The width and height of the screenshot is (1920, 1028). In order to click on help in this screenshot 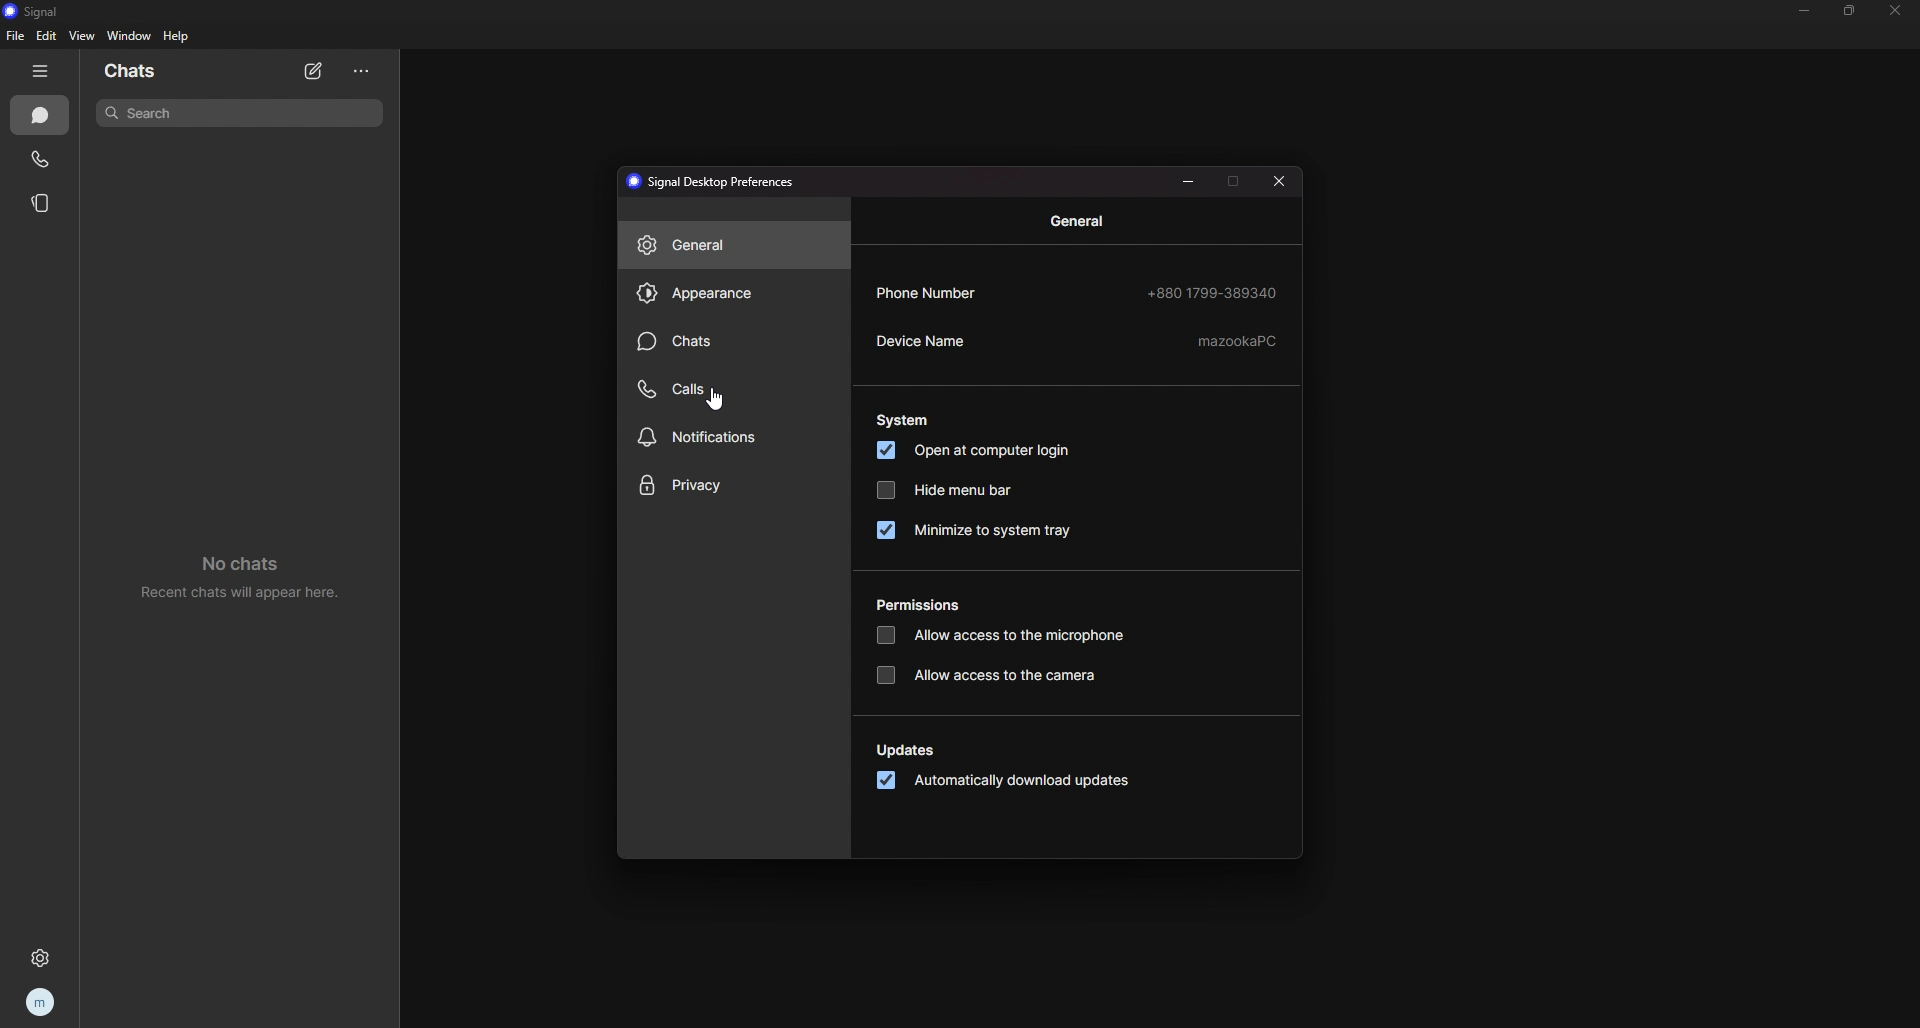, I will do `click(178, 36)`.